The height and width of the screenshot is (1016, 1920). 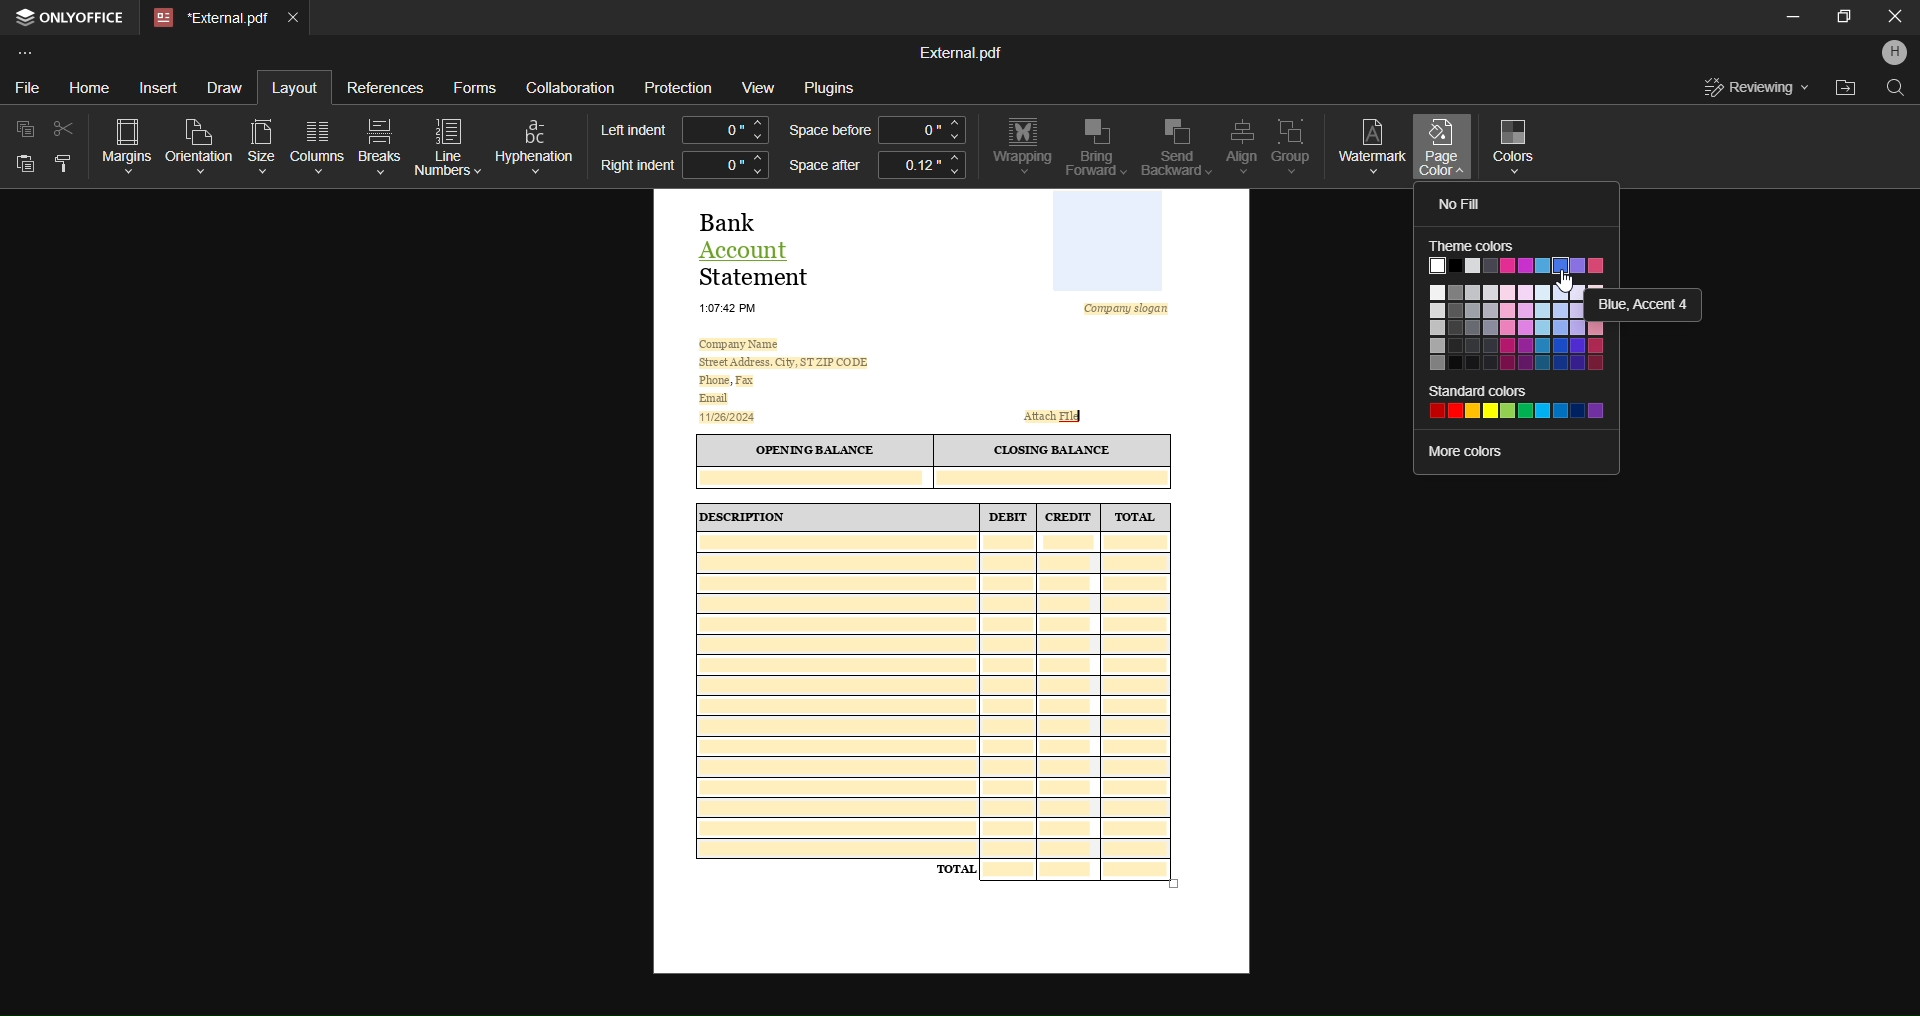 What do you see at coordinates (449, 146) in the screenshot?
I see `Line Numbers` at bounding box center [449, 146].